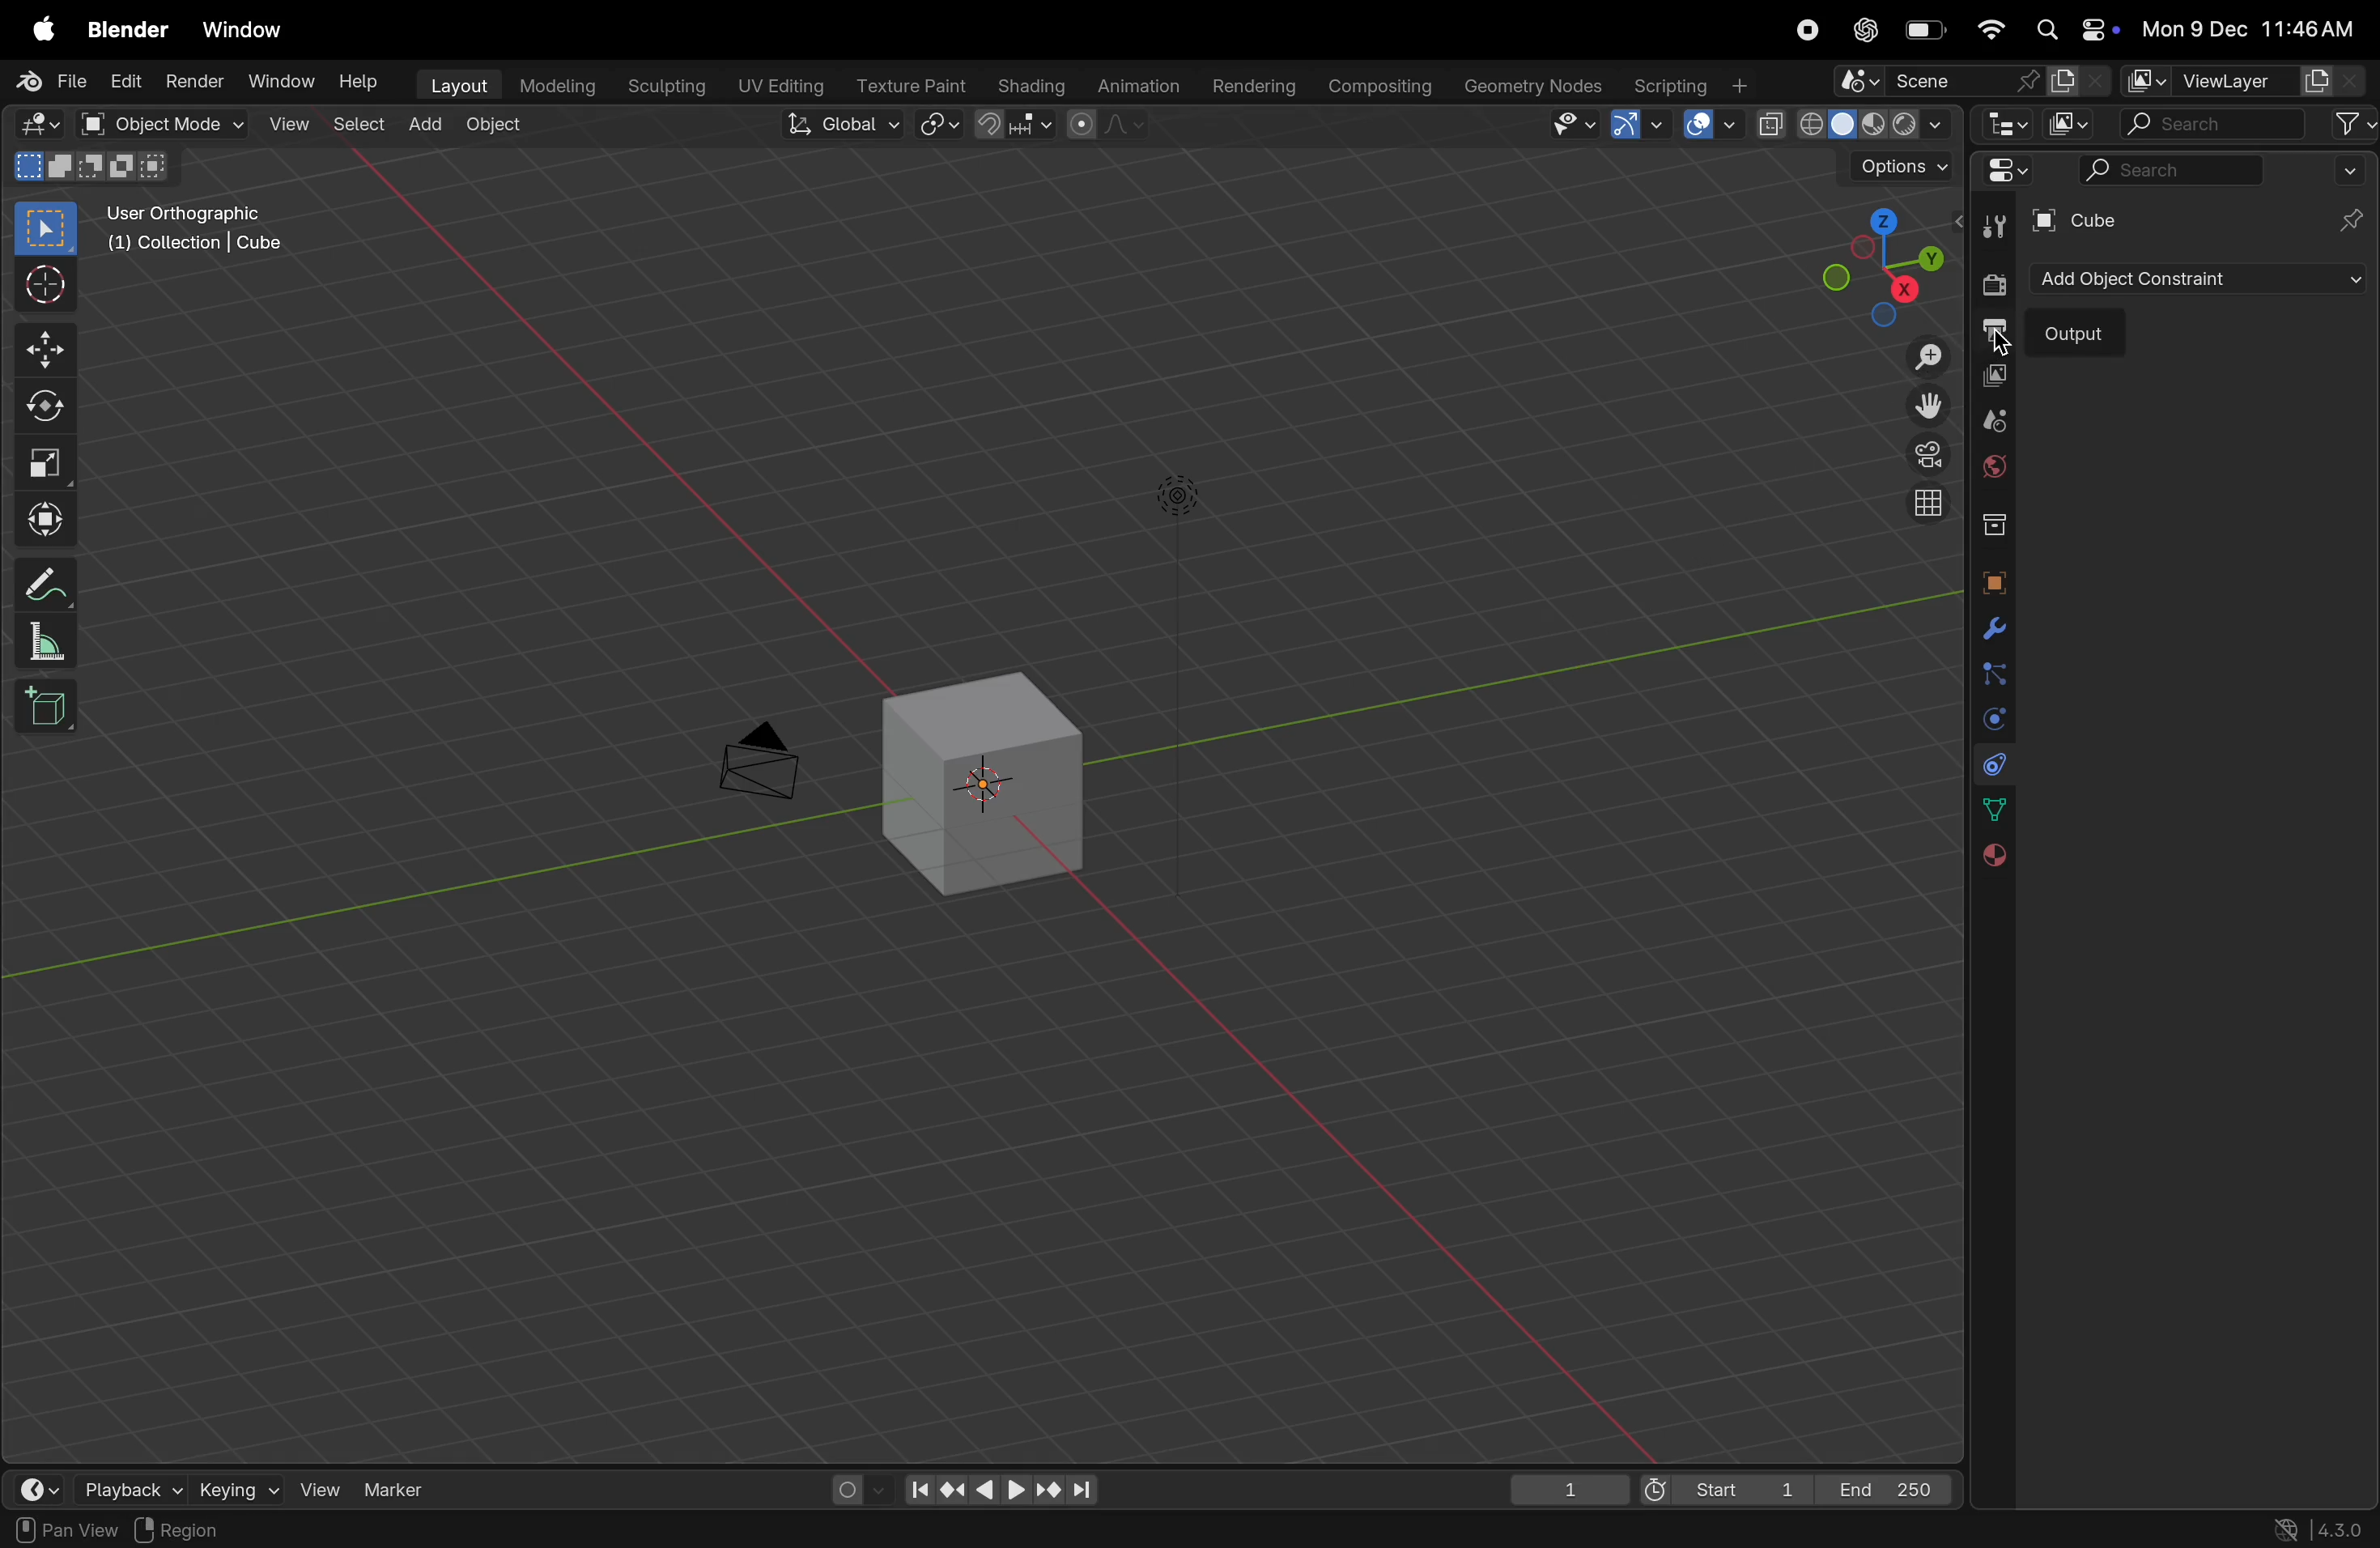  I want to click on start 1, so click(1722, 1487).